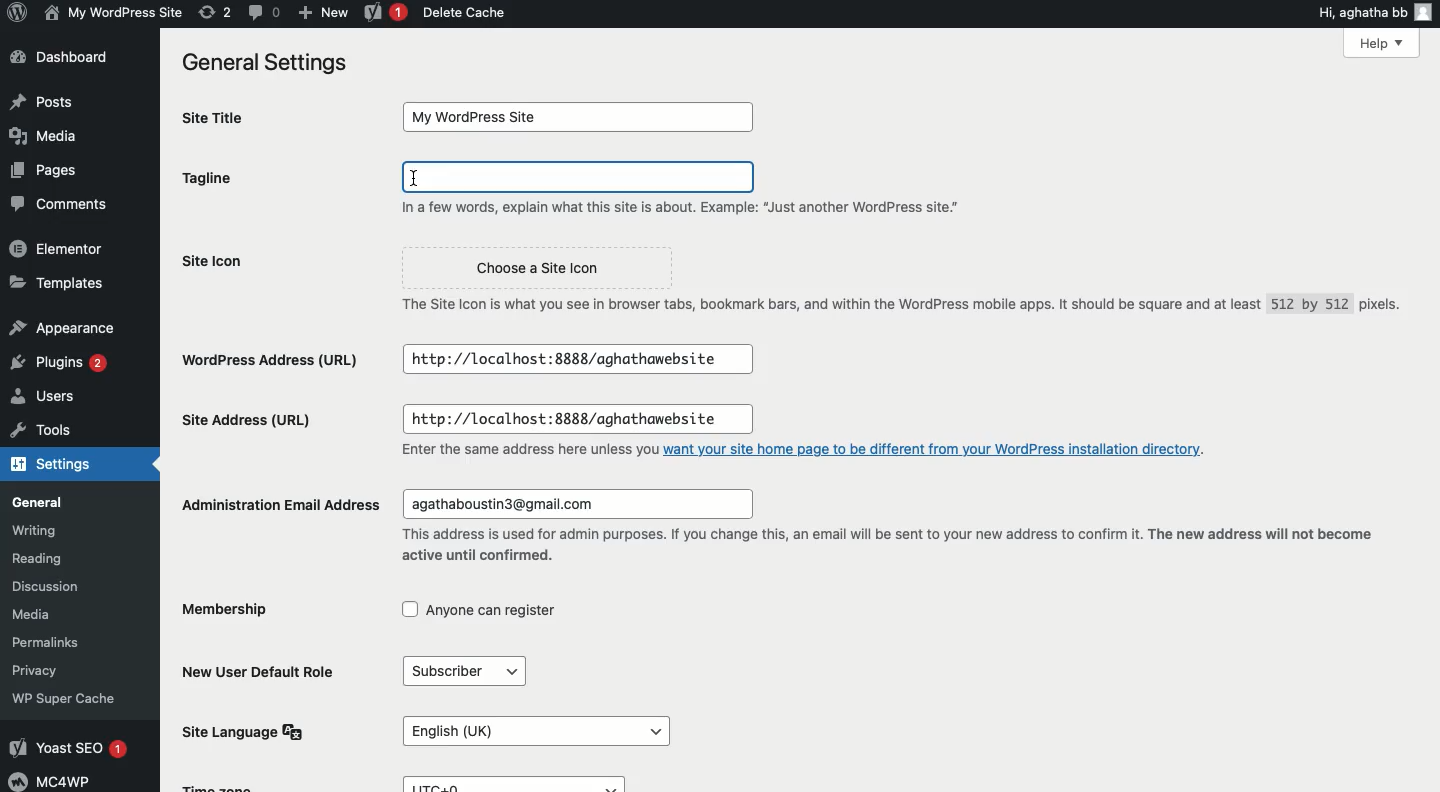 The width and height of the screenshot is (1440, 792). I want to click on Help, so click(1345, 46).